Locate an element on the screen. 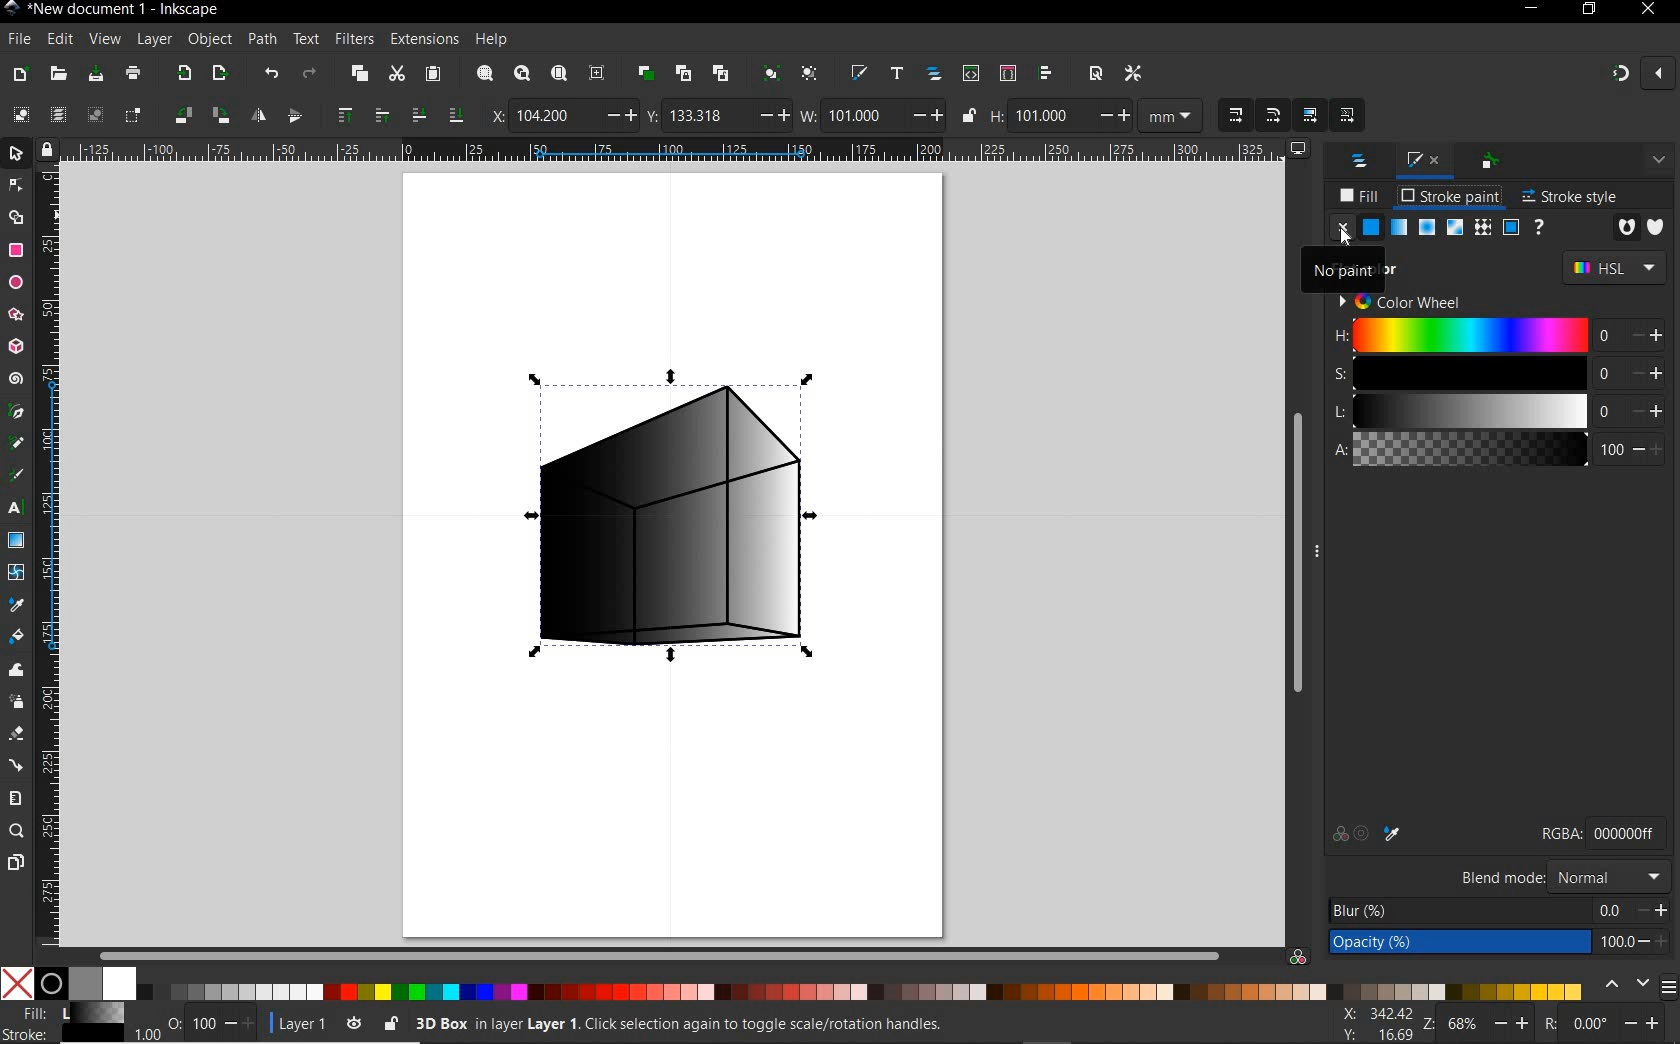 Image resolution: width=1680 pixels, height=1044 pixels. PAINT BUCKET TOOL is located at coordinates (17, 638).